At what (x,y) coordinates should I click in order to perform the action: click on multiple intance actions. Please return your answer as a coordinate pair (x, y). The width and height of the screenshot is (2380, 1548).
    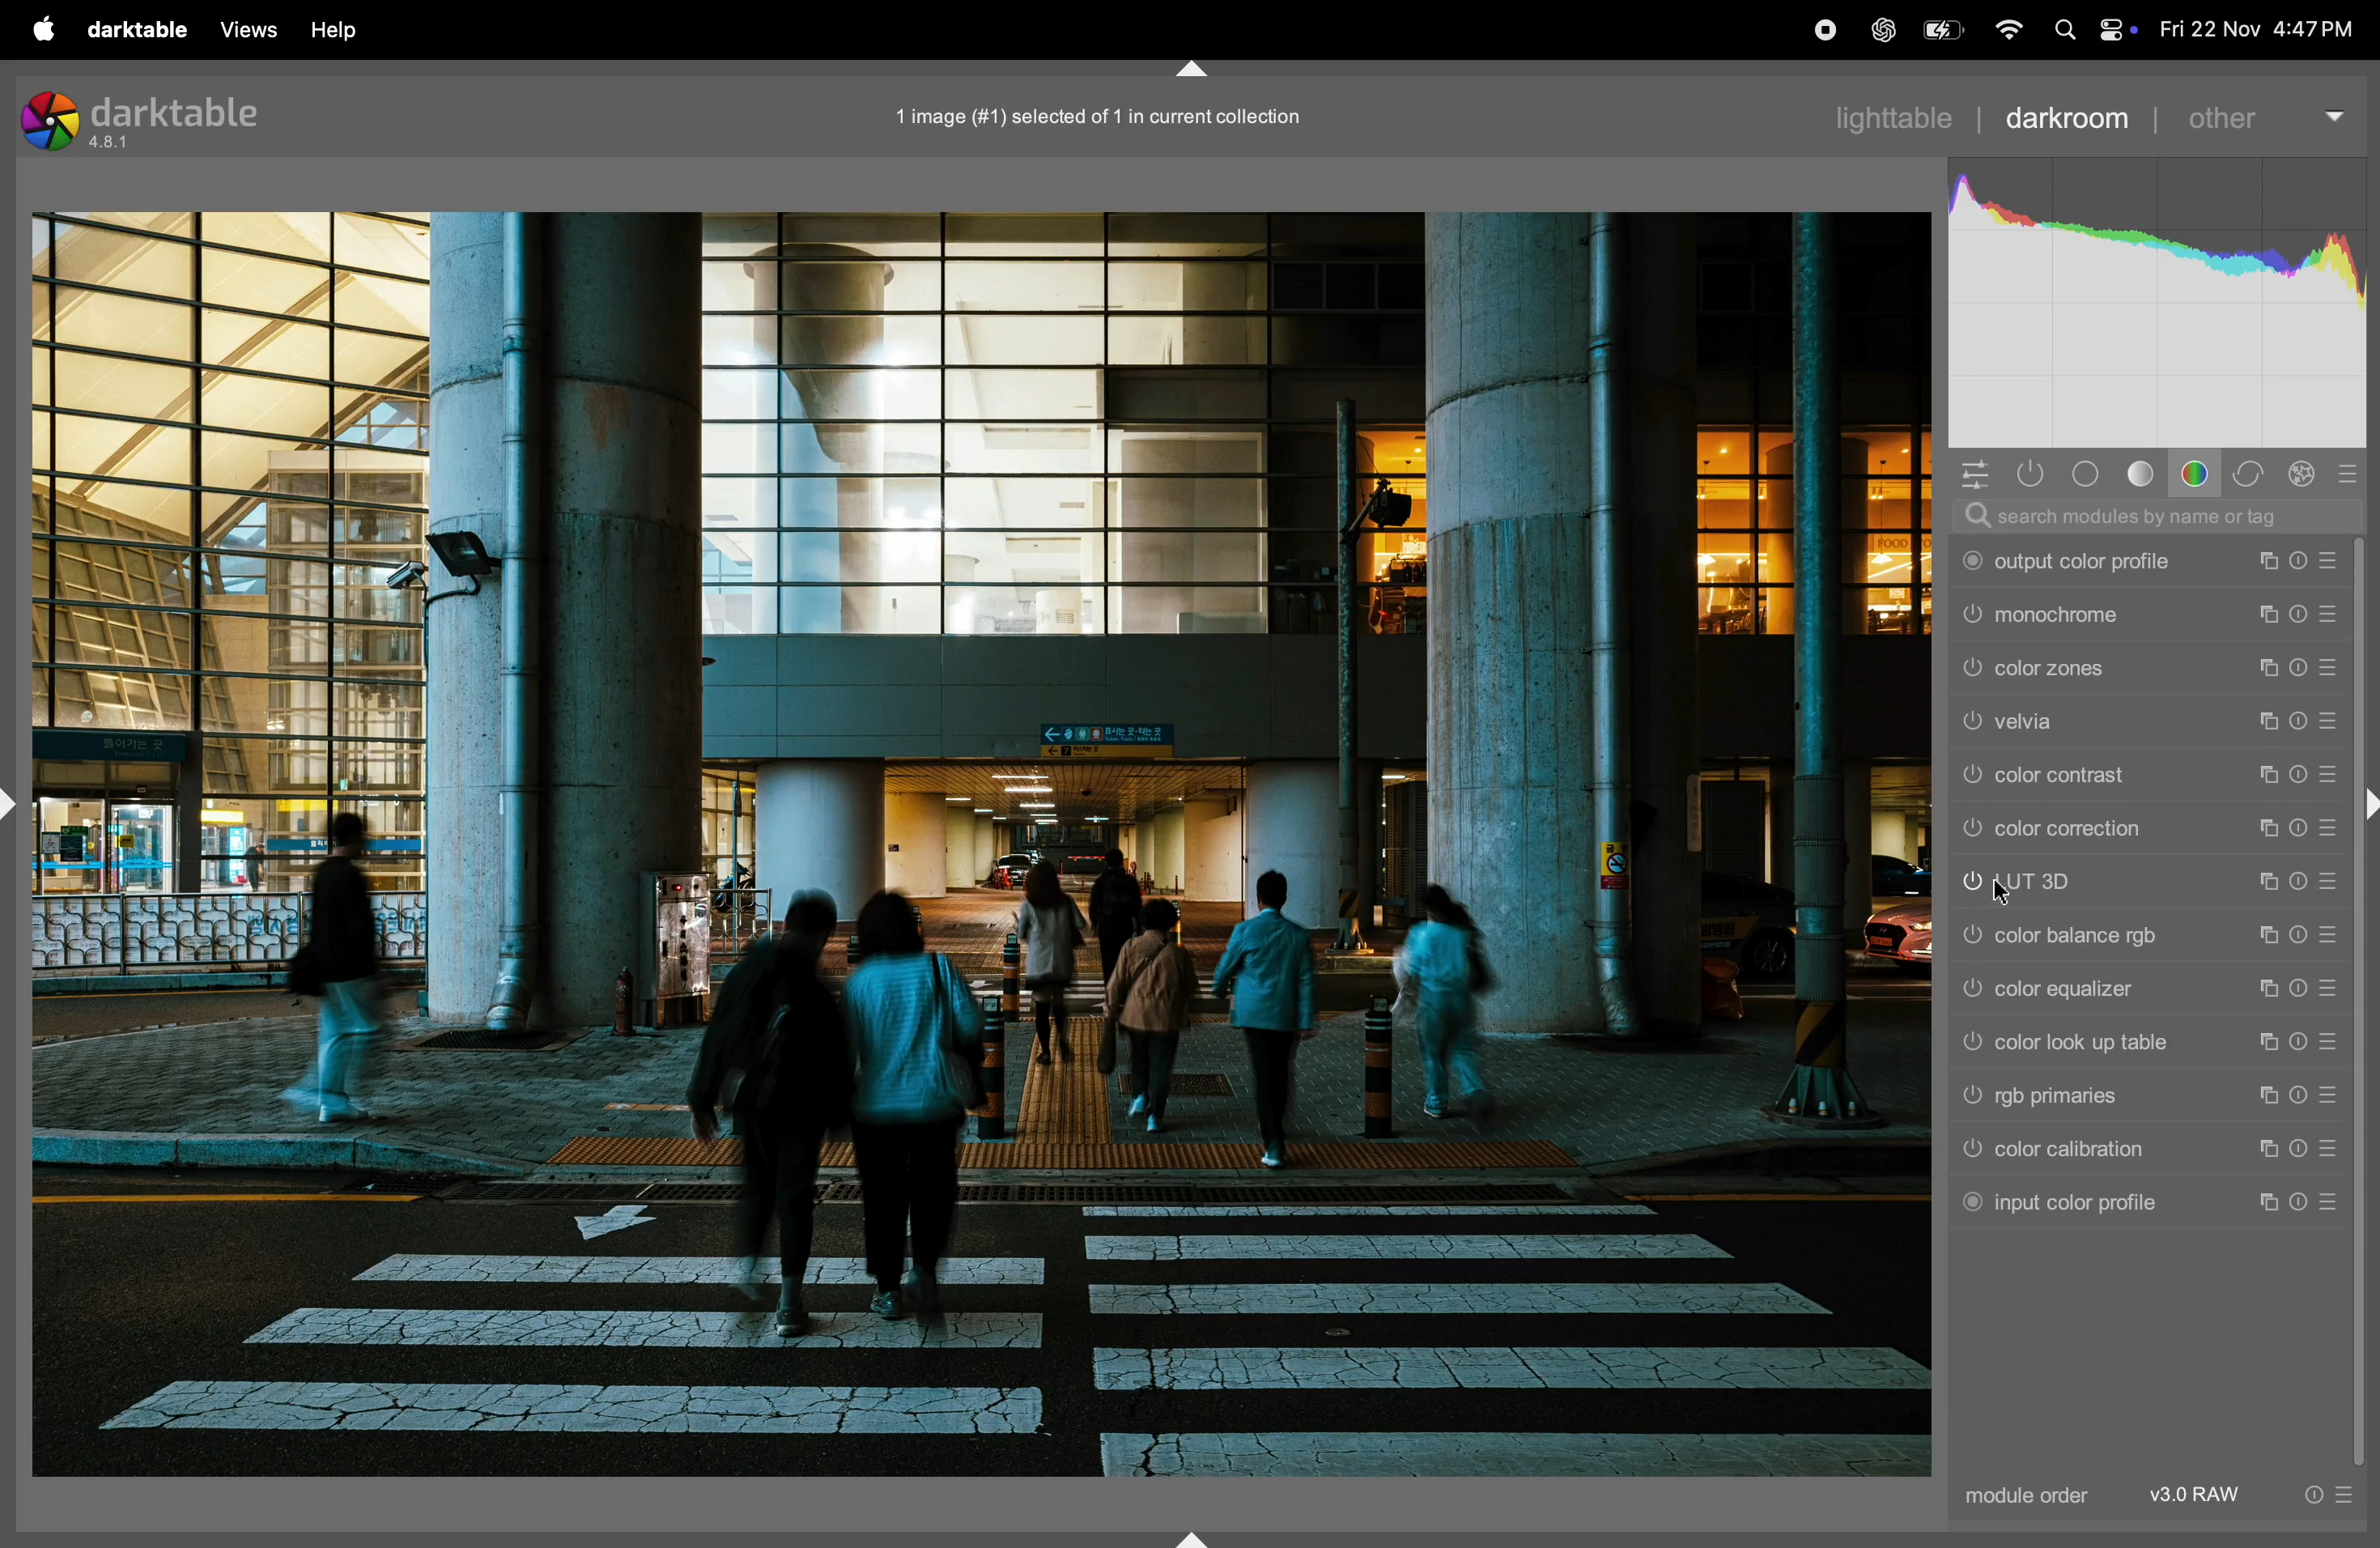
    Looking at the image, I should click on (2260, 561).